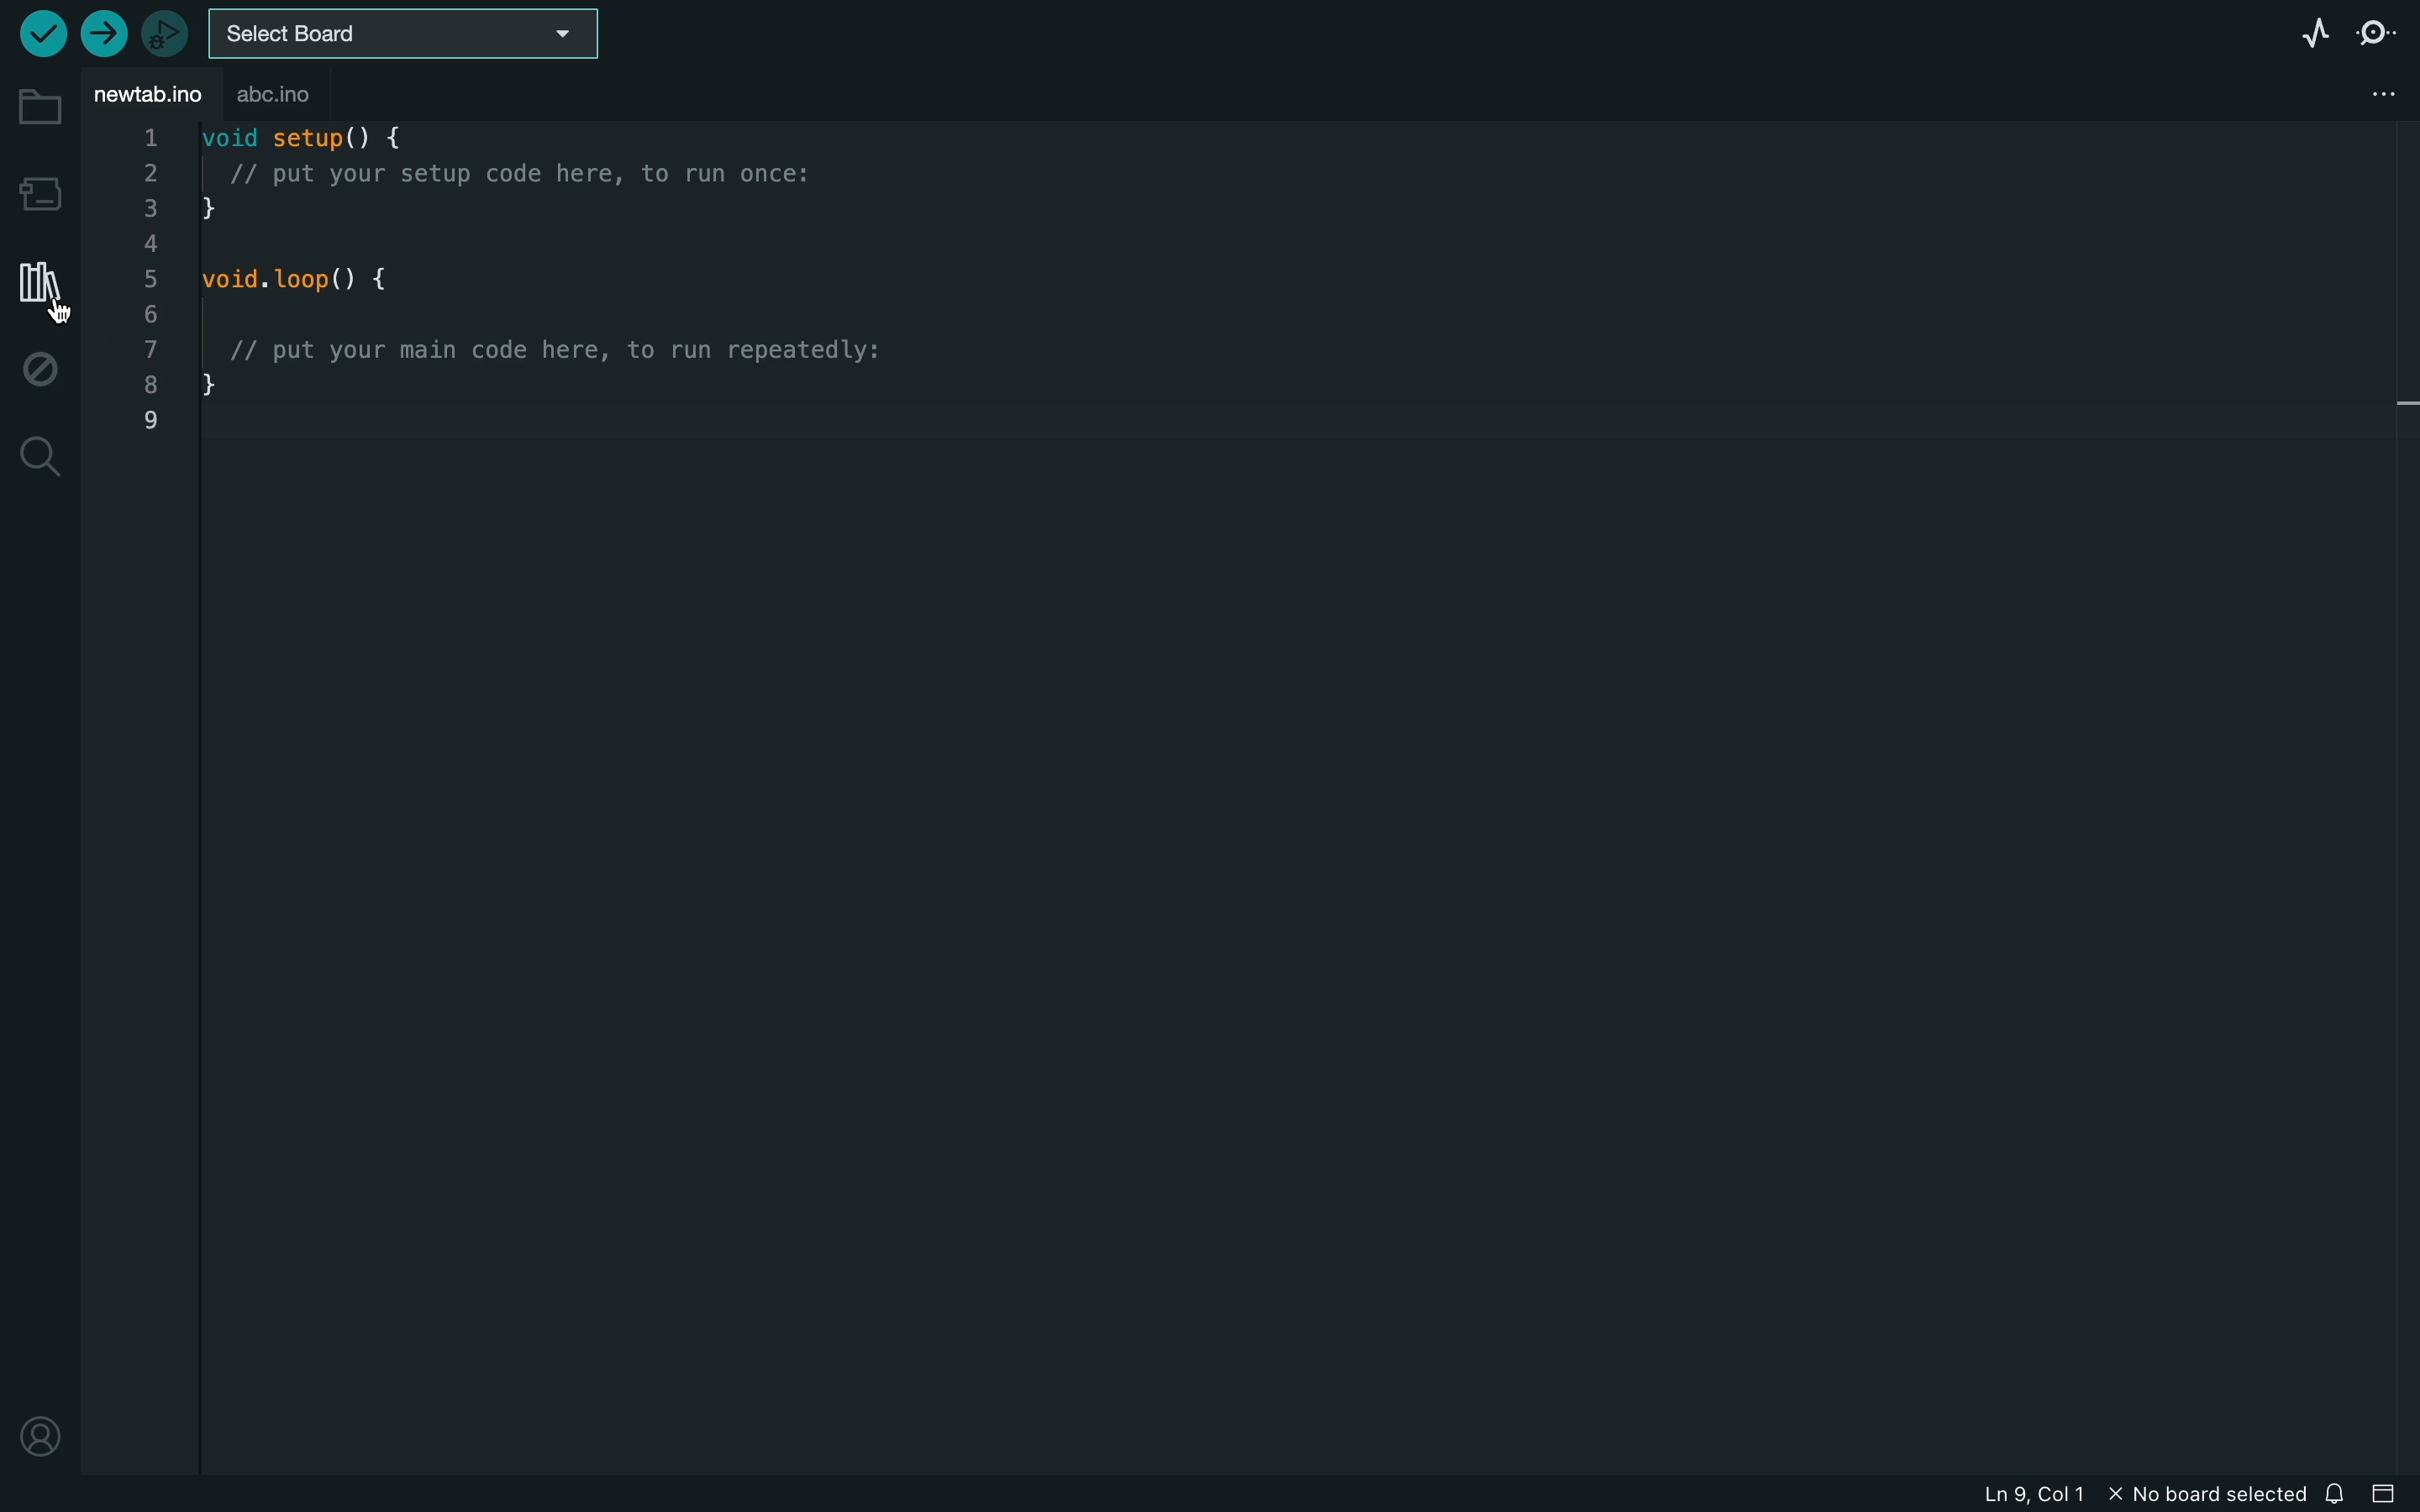  Describe the element at coordinates (38, 288) in the screenshot. I see `library manager` at that location.